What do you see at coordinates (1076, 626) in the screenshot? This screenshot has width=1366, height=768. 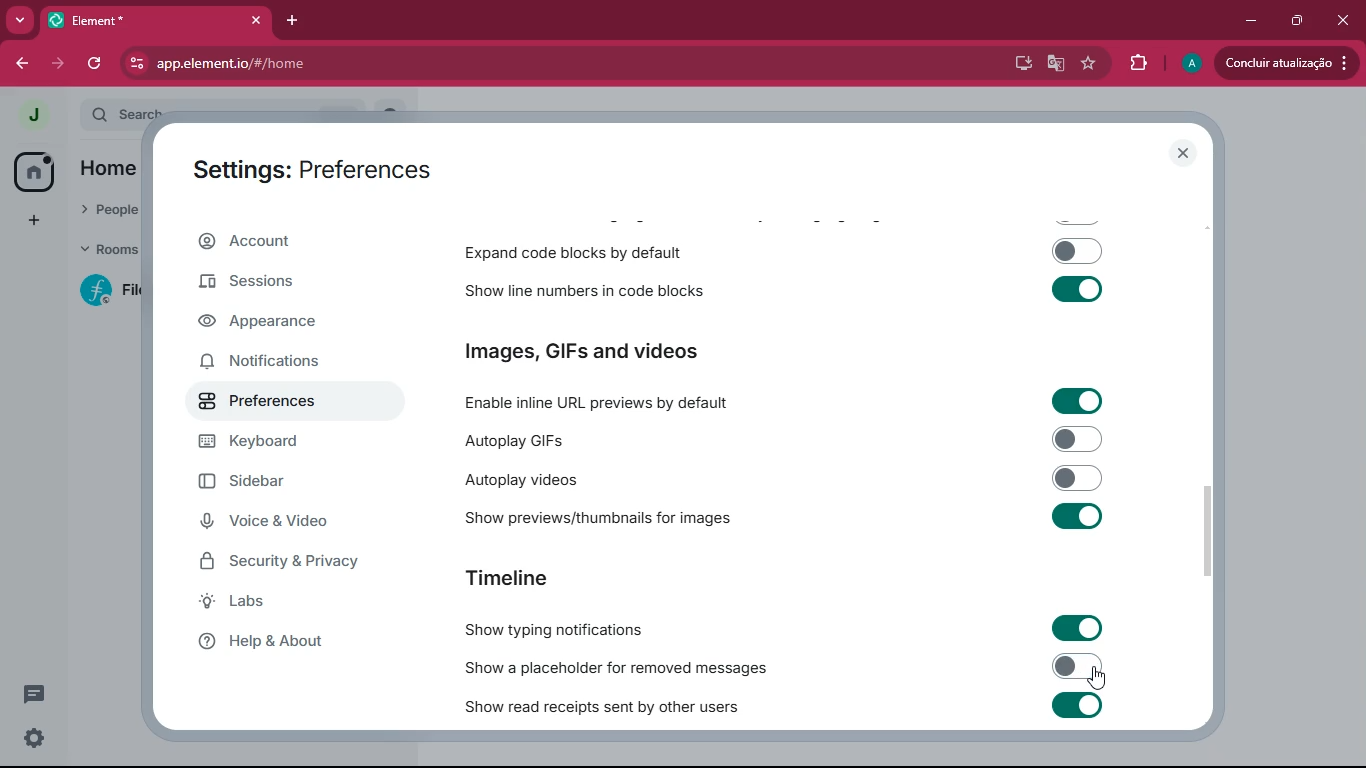 I see `toggle on/off` at bounding box center [1076, 626].